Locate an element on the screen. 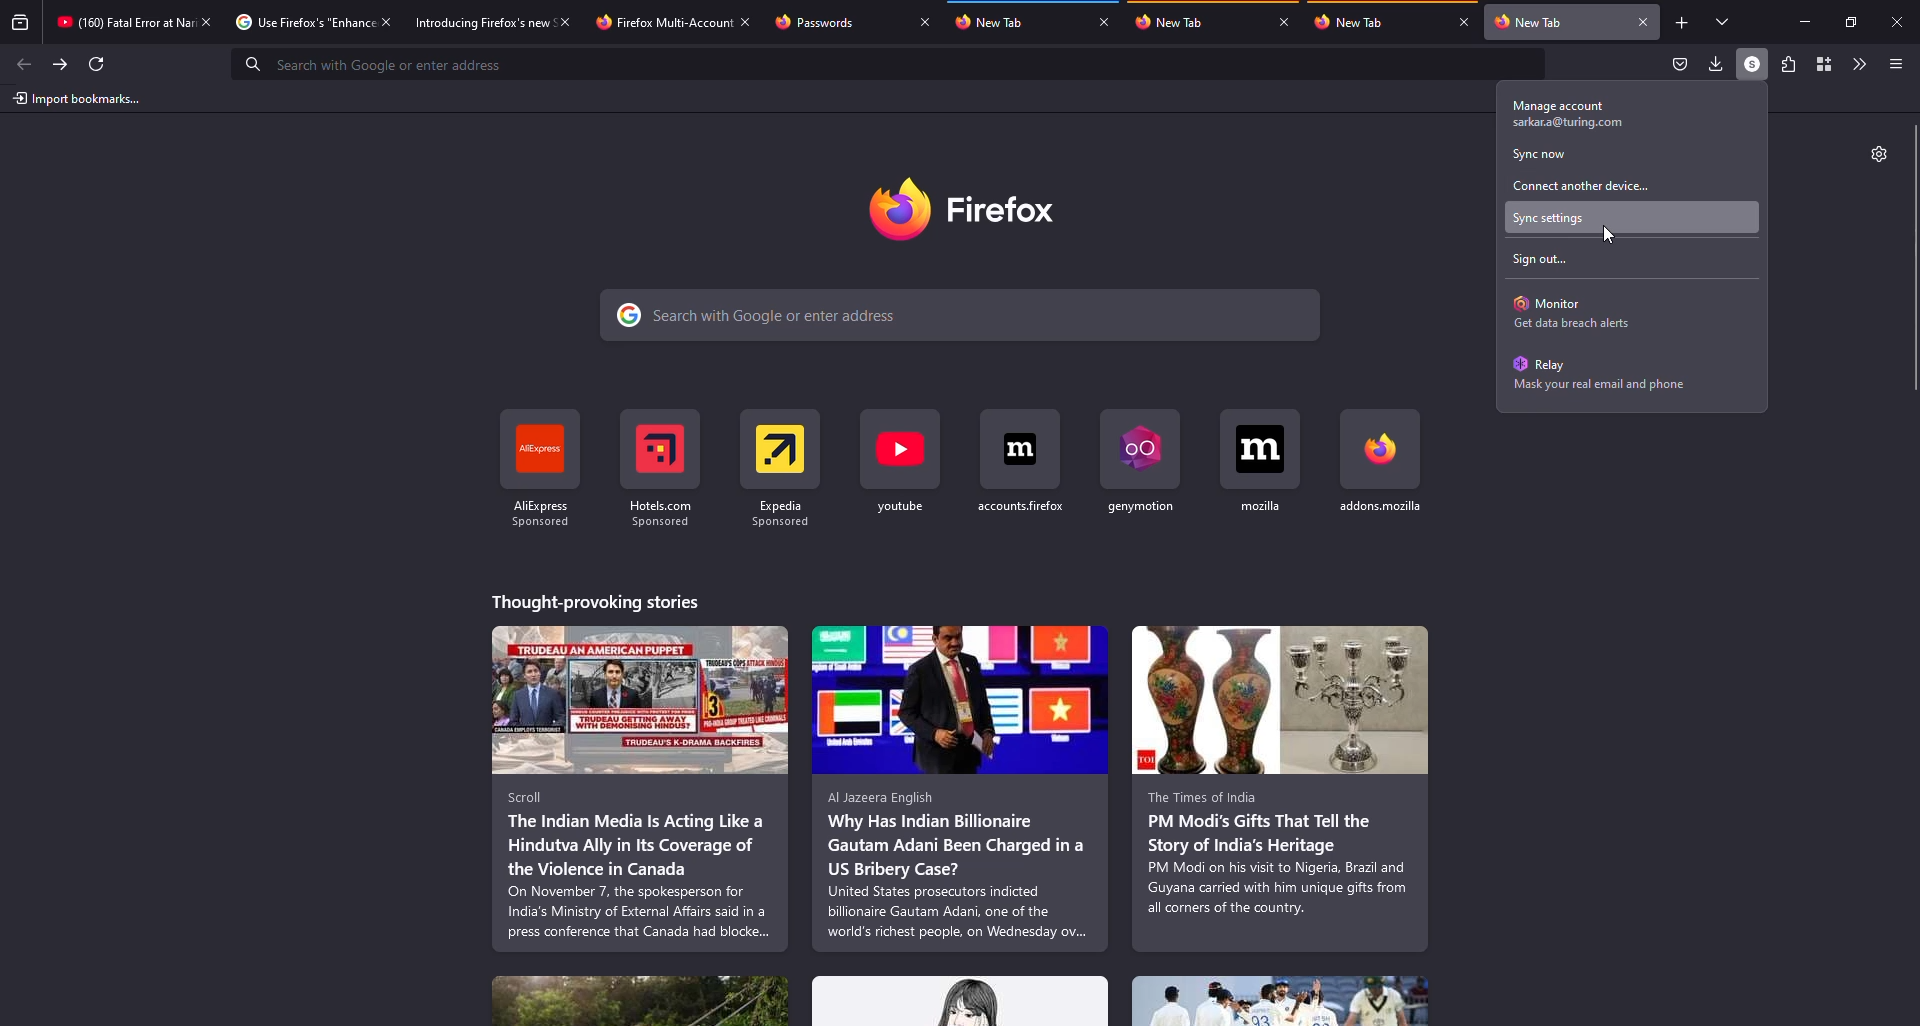 The height and width of the screenshot is (1026, 1920). more tools is located at coordinates (1858, 62).